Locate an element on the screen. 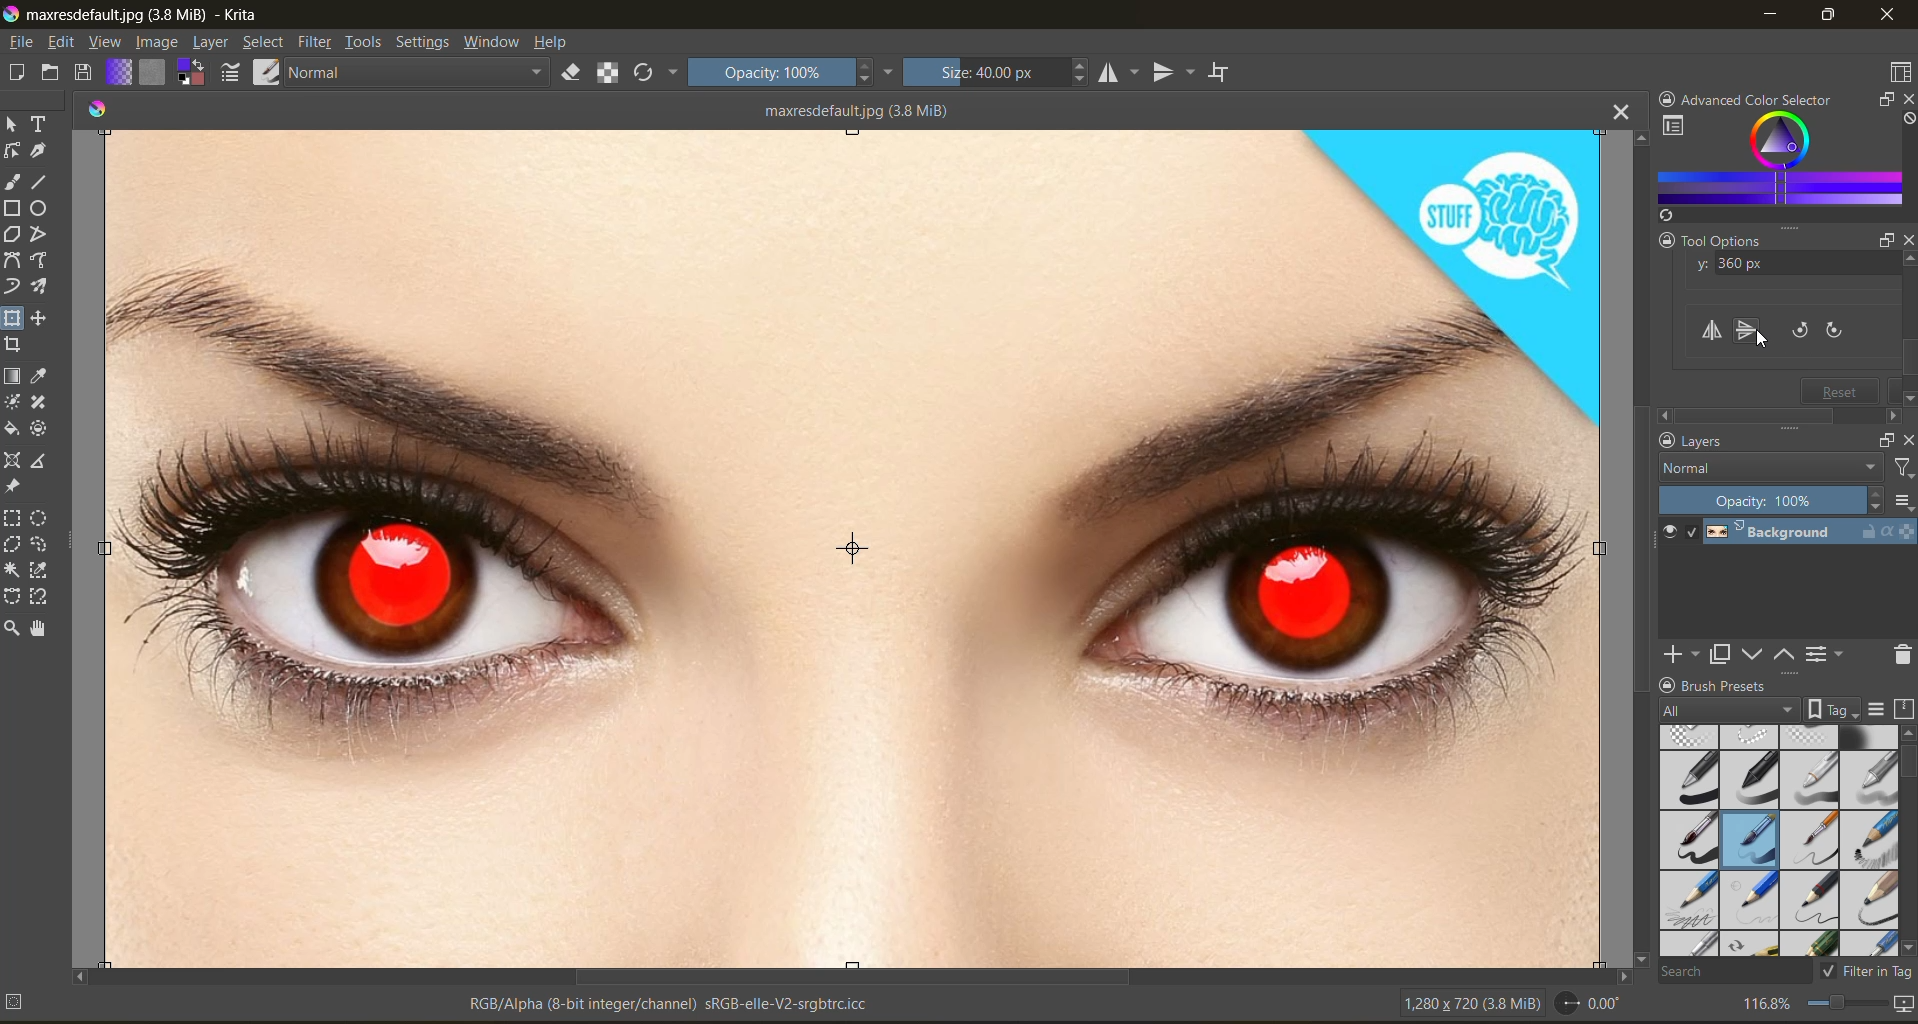  float docker is located at coordinates (1883, 244).